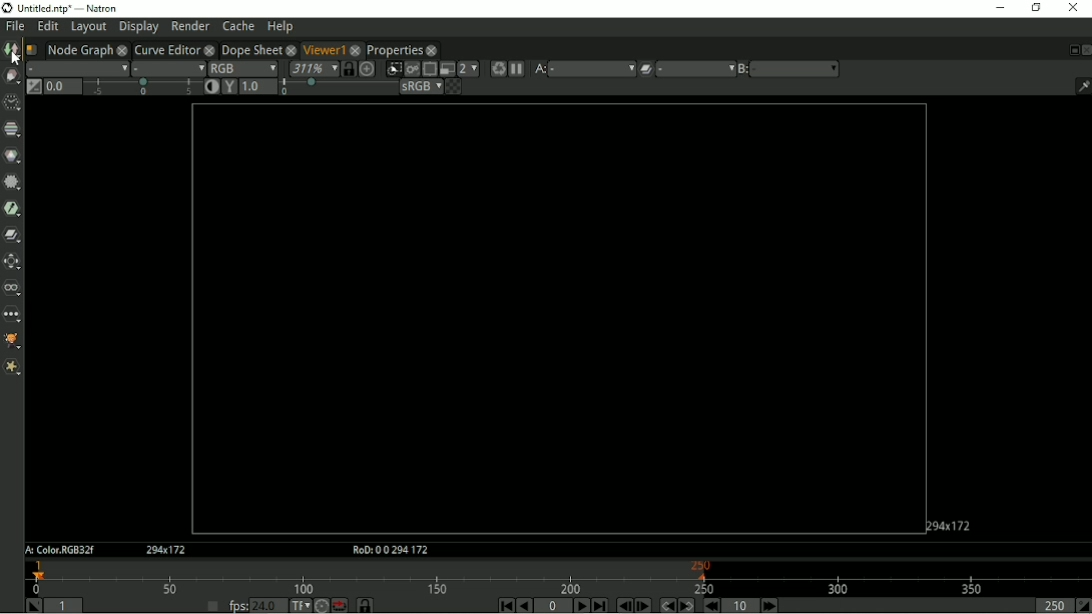  What do you see at coordinates (505, 605) in the screenshot?
I see `First frame` at bounding box center [505, 605].